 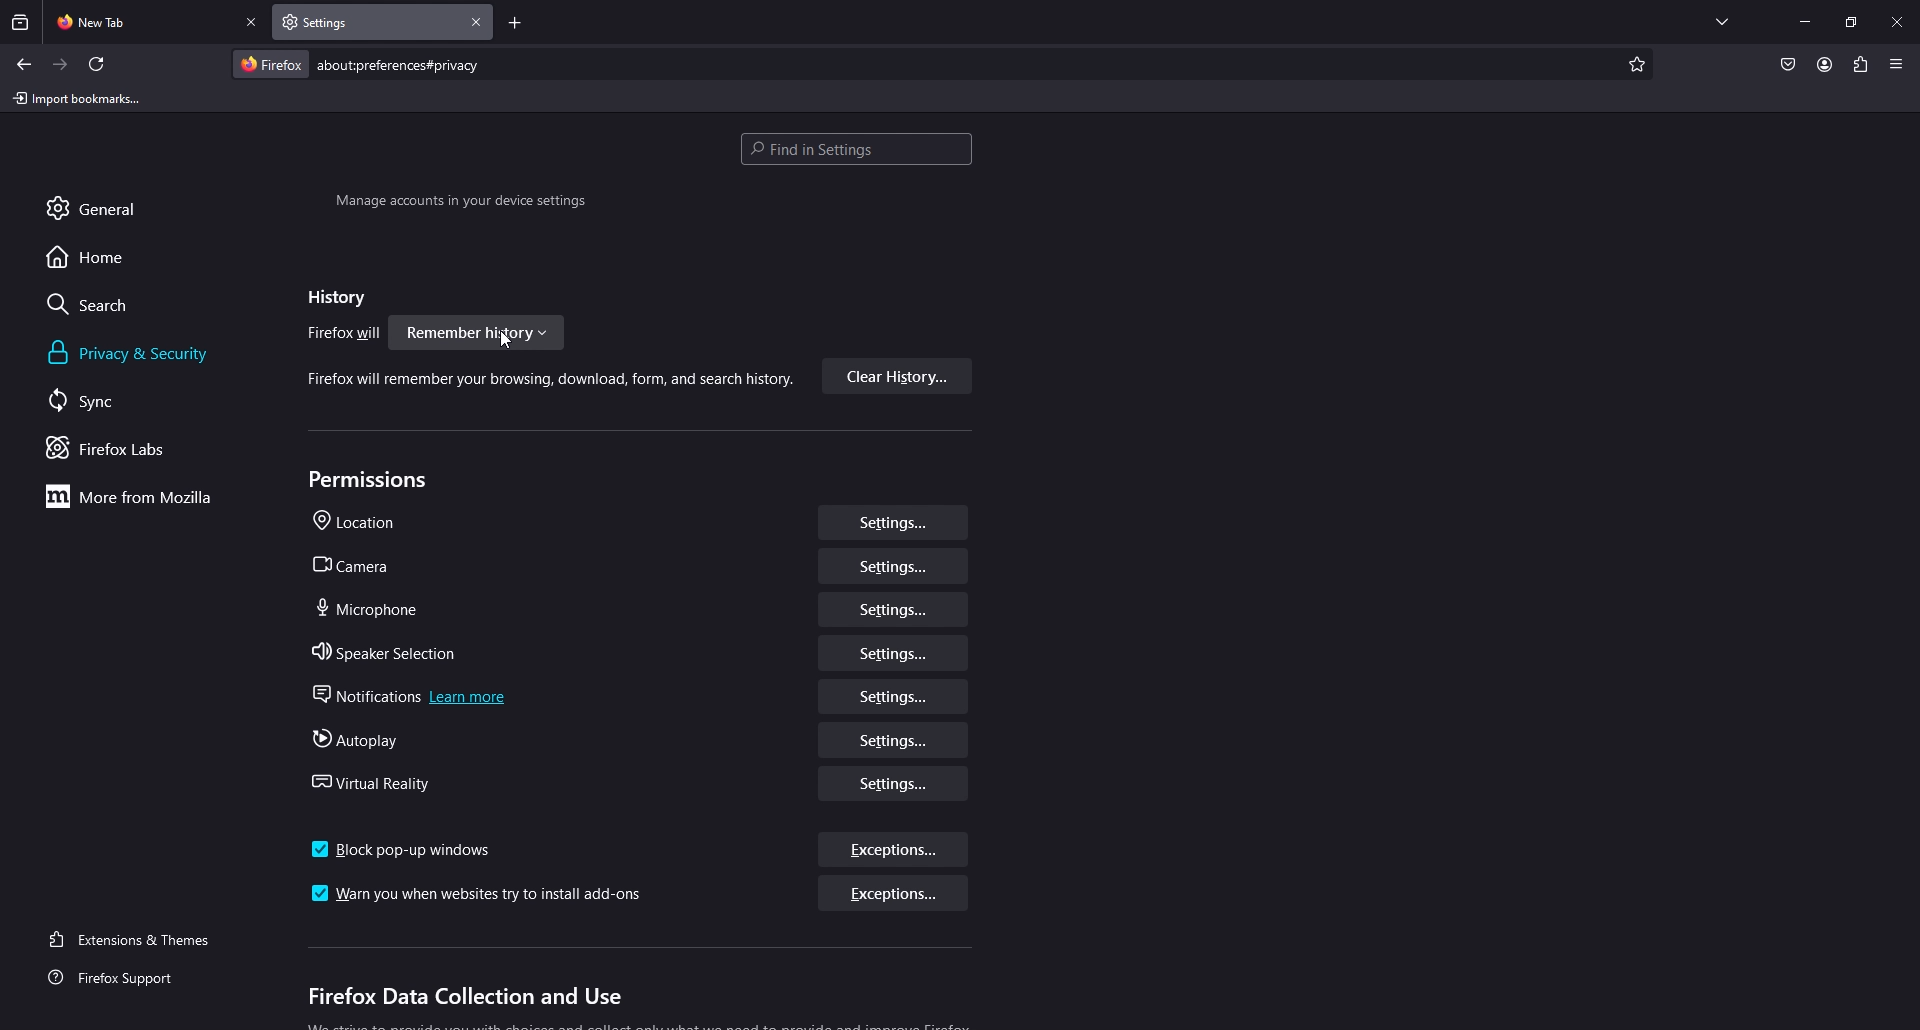 What do you see at coordinates (396, 64) in the screenshot?
I see `search bar: about preferences#privacy` at bounding box center [396, 64].